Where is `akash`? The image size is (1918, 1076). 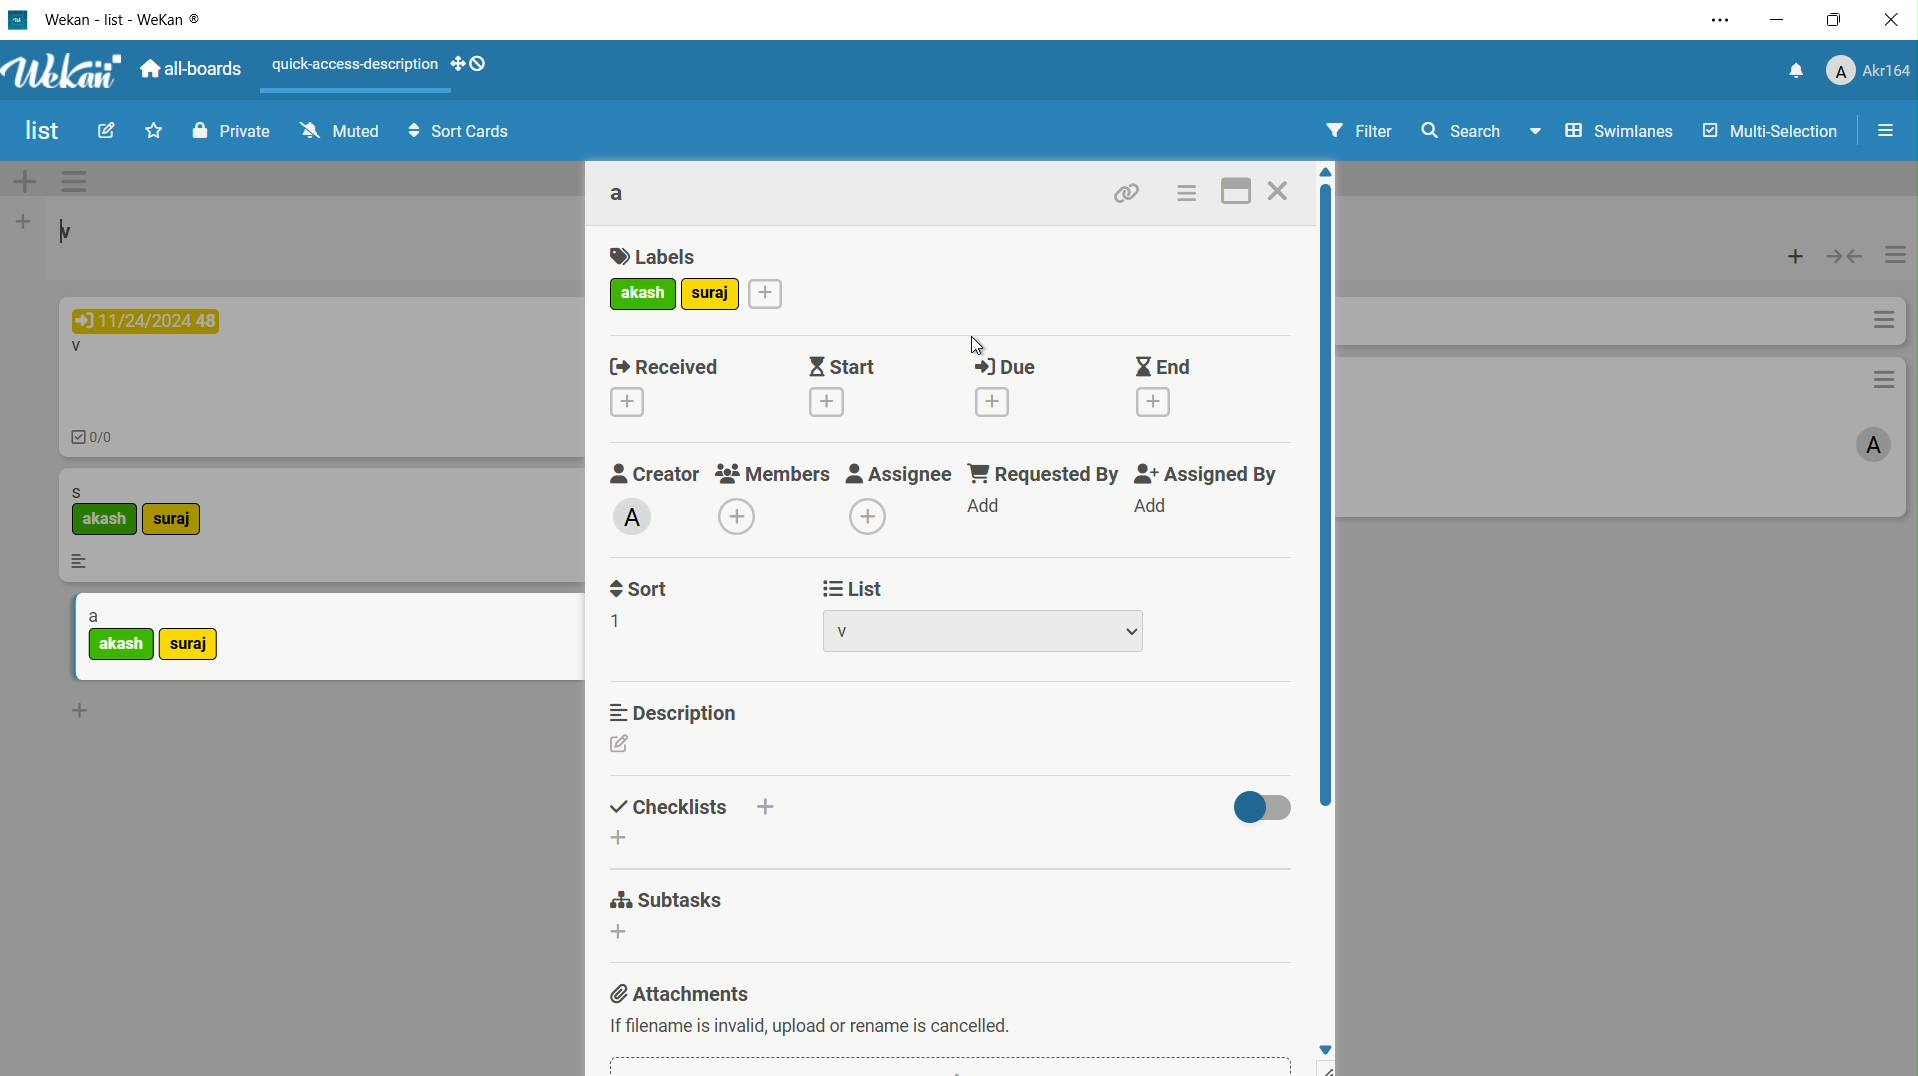 akash is located at coordinates (642, 296).